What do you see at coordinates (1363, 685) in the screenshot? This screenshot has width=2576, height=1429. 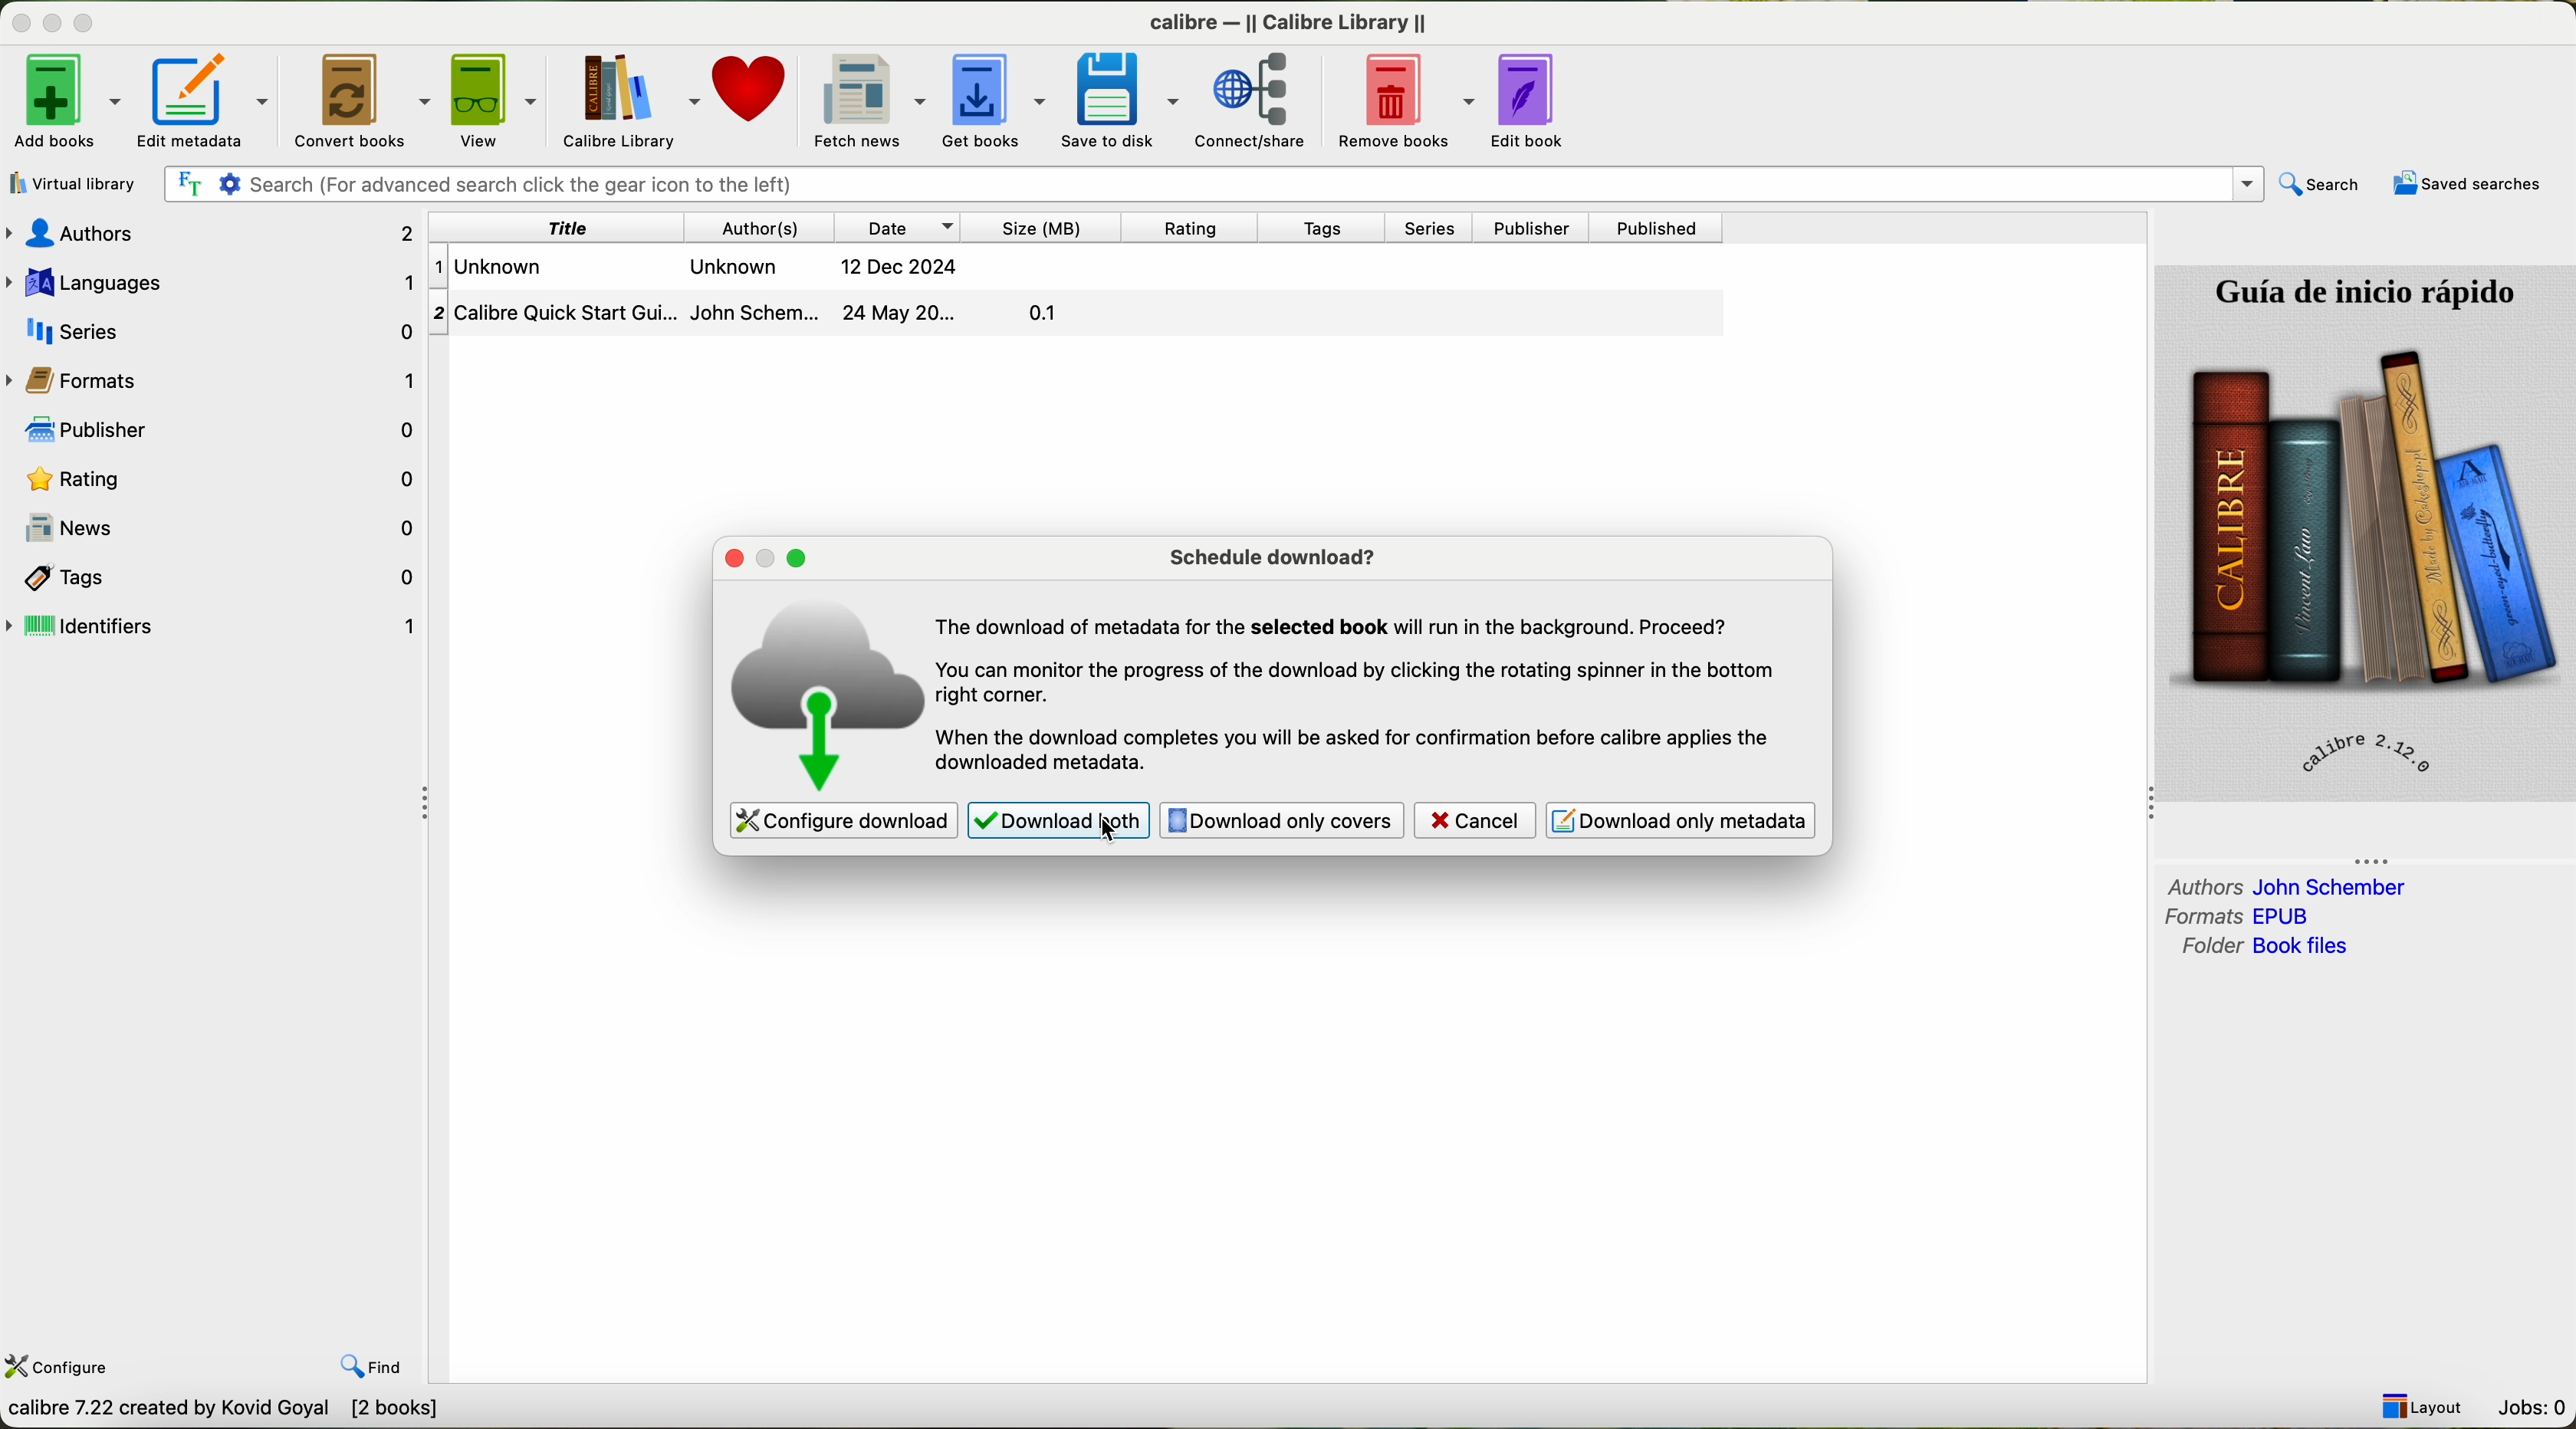 I see `the download of metadata for the selected book will run in the background procedd? you can monitor the progress of download by clicking the relater sighner in the bottom right corner` at bounding box center [1363, 685].